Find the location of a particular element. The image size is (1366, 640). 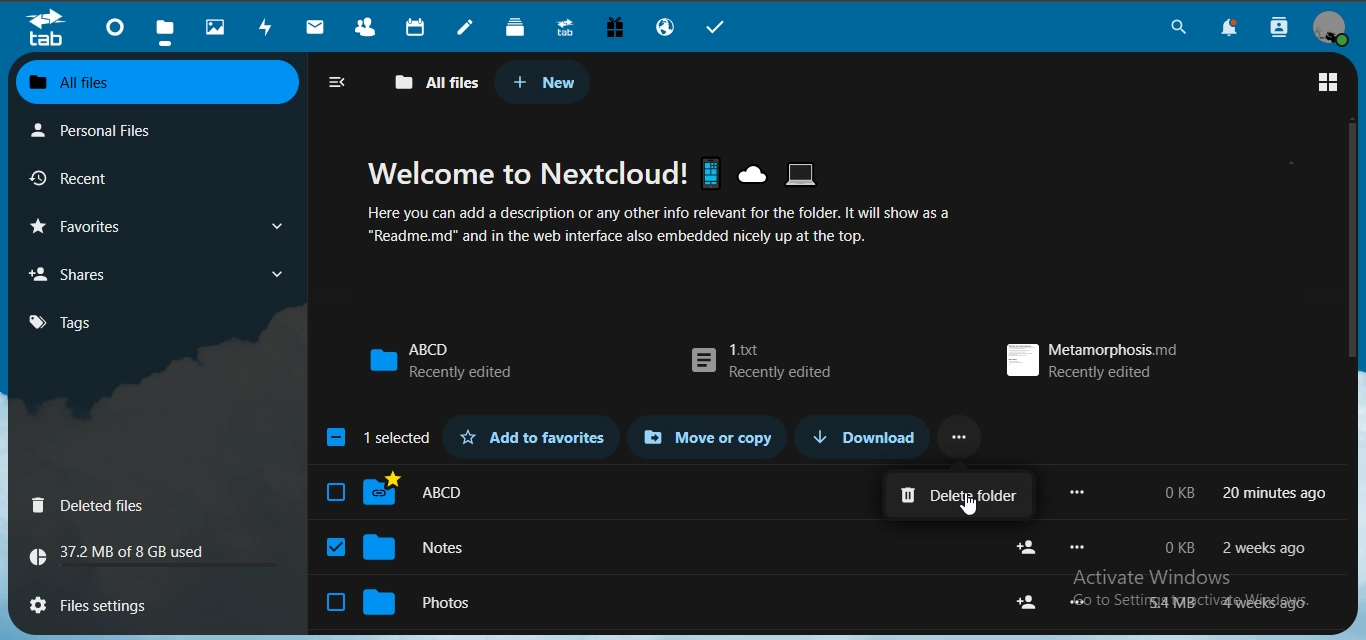

37.2 MB of 8GB used is located at coordinates (158, 558).